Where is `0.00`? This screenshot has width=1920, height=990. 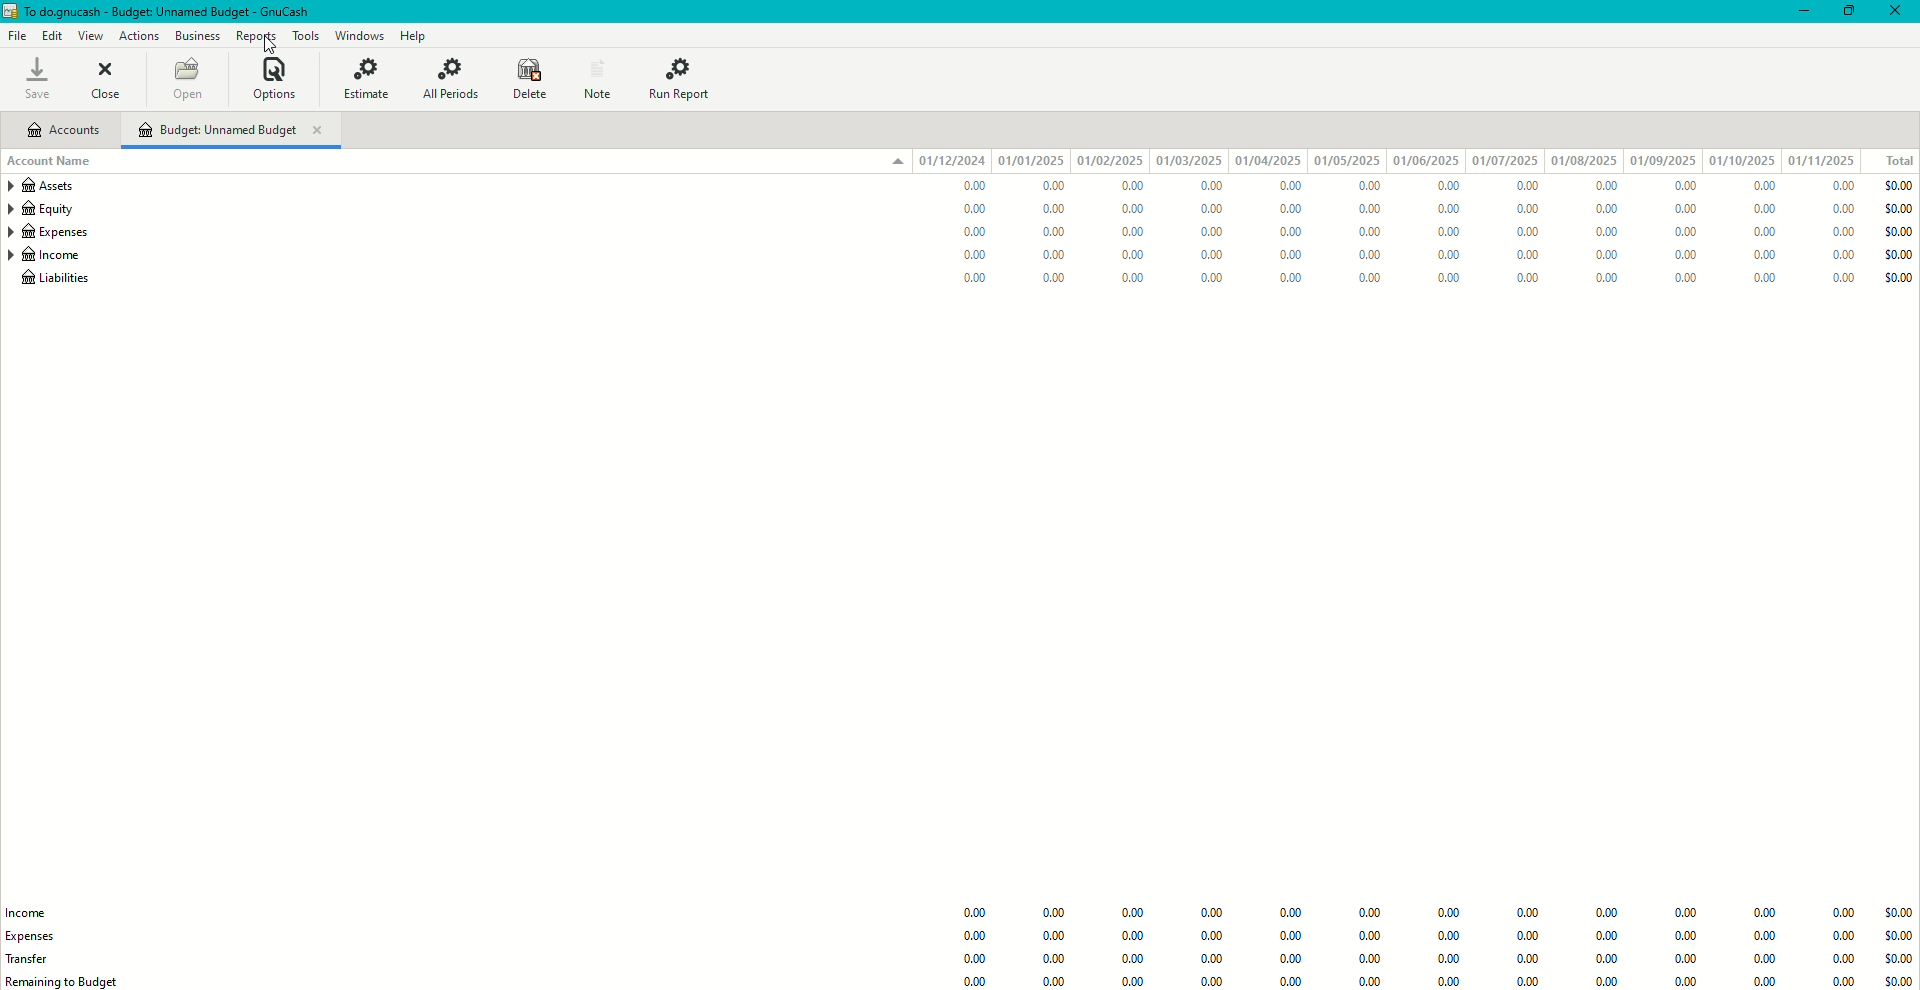 0.00 is located at coordinates (1366, 210).